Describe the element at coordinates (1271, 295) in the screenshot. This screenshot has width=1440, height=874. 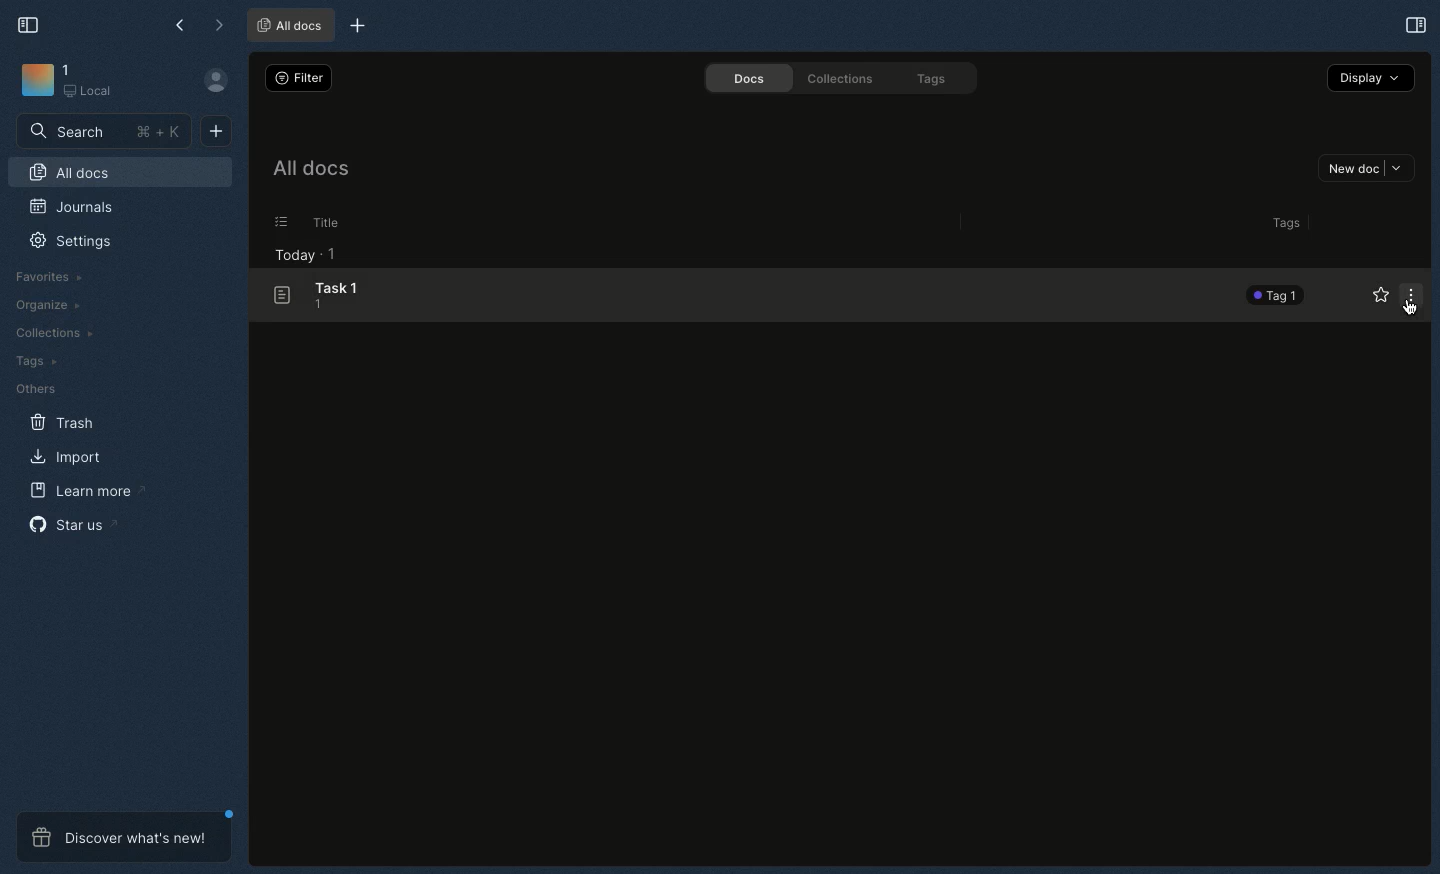
I see `Tag 1` at that location.